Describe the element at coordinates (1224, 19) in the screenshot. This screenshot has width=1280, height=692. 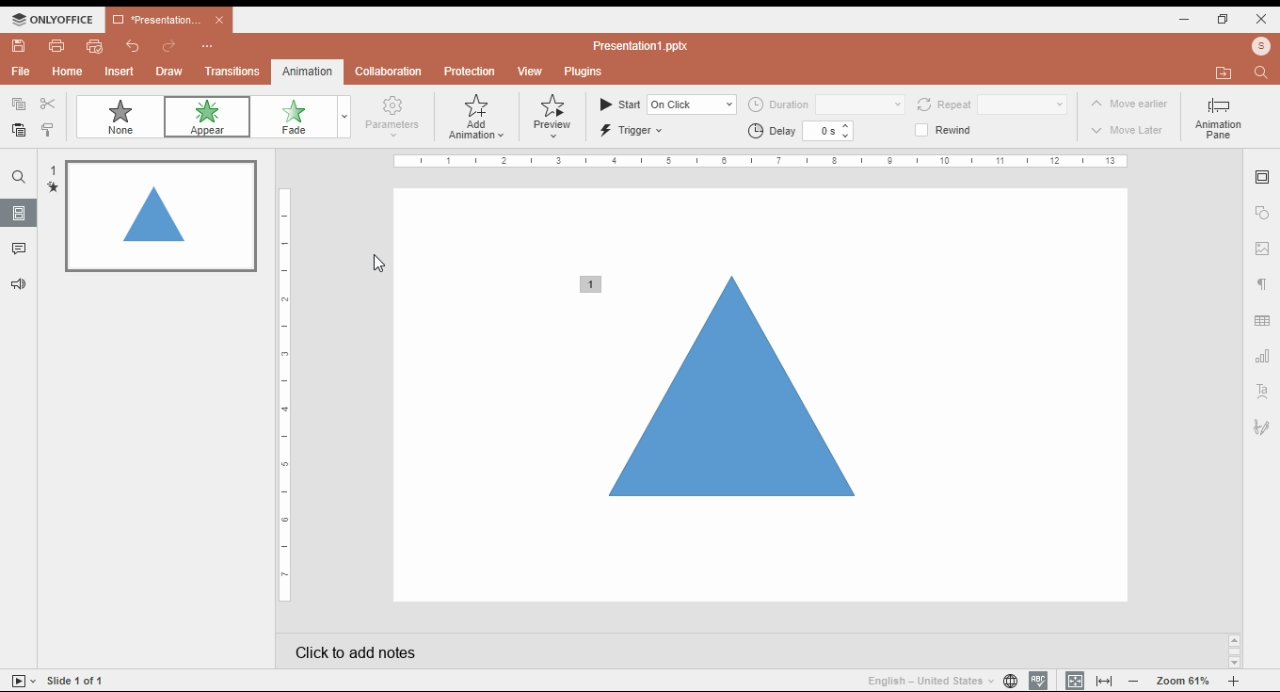
I see `restore` at that location.